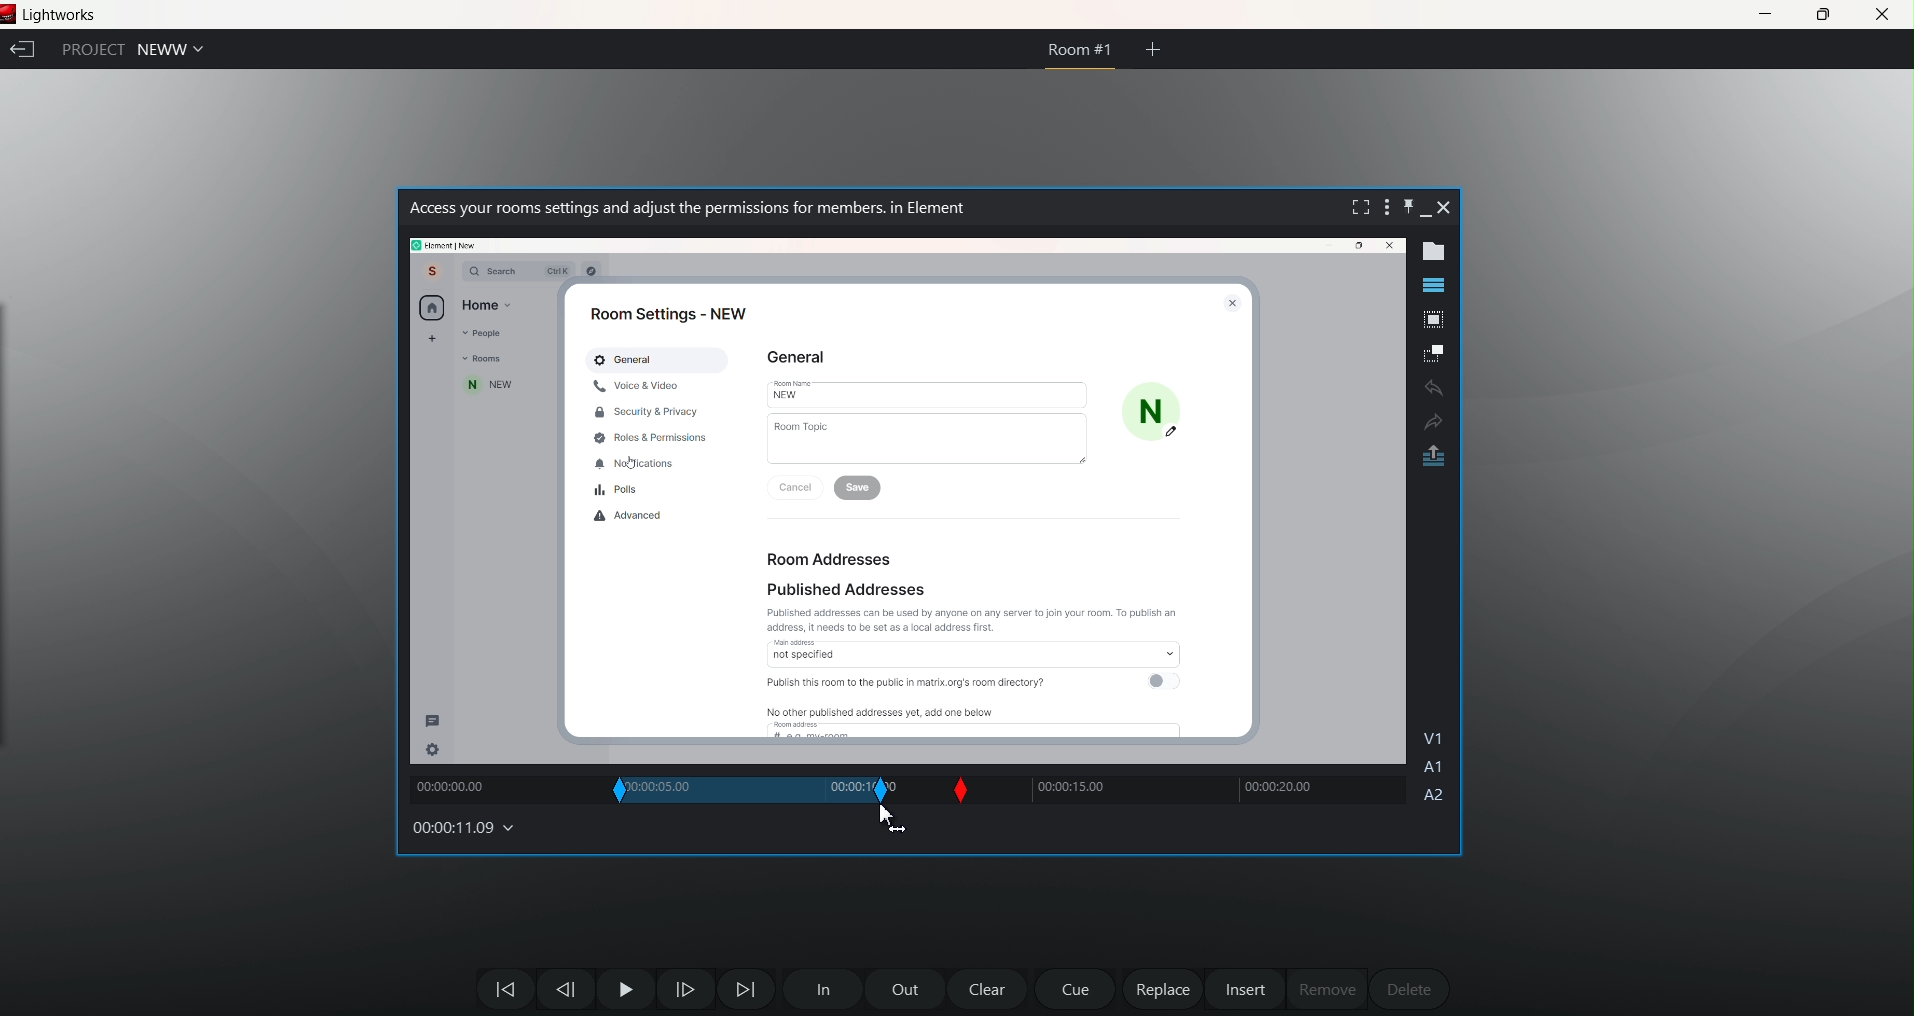 This screenshot has height=1016, width=1914. I want to click on show metadata, so click(1430, 253).